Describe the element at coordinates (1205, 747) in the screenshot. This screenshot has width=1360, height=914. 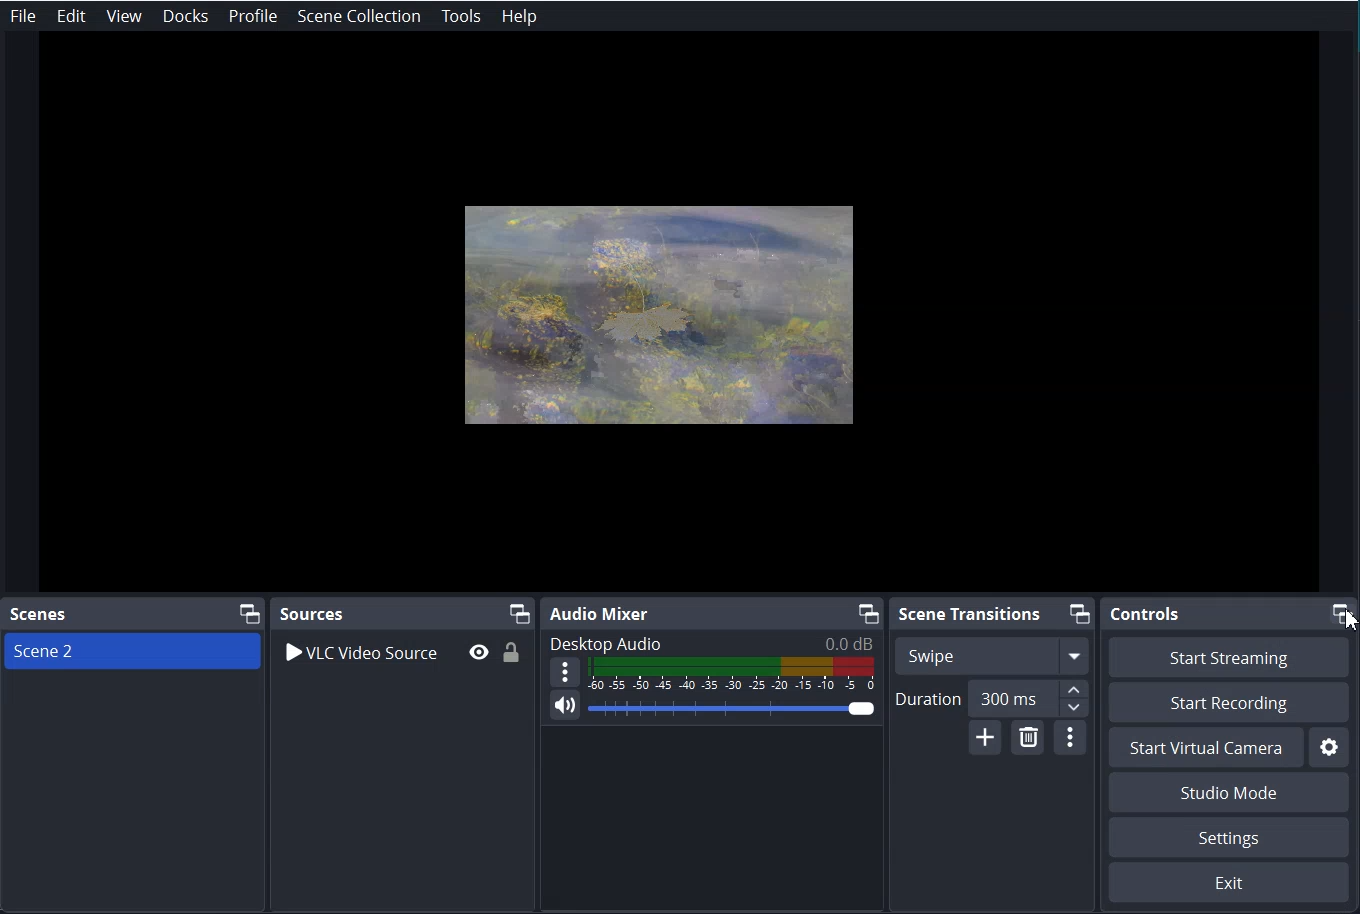
I see `Start Virtual Camera` at that location.